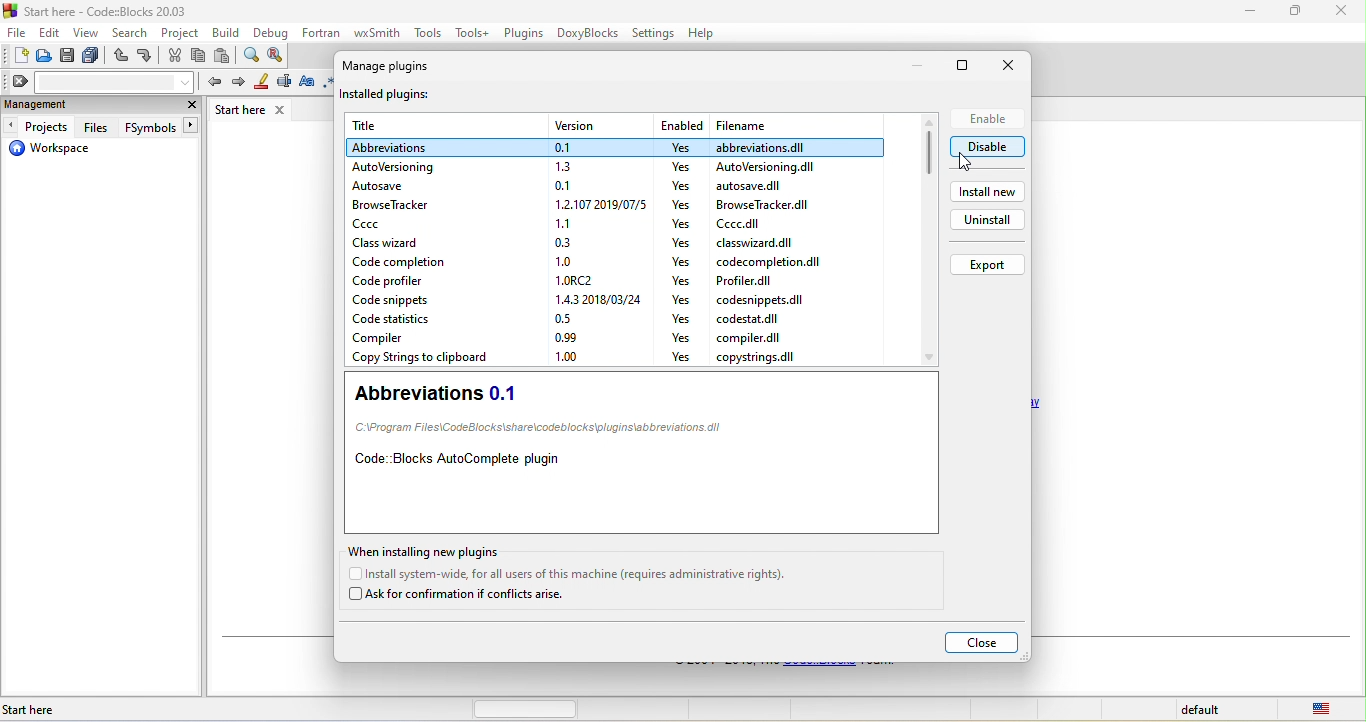 The image size is (1366, 722). I want to click on find, so click(252, 55).